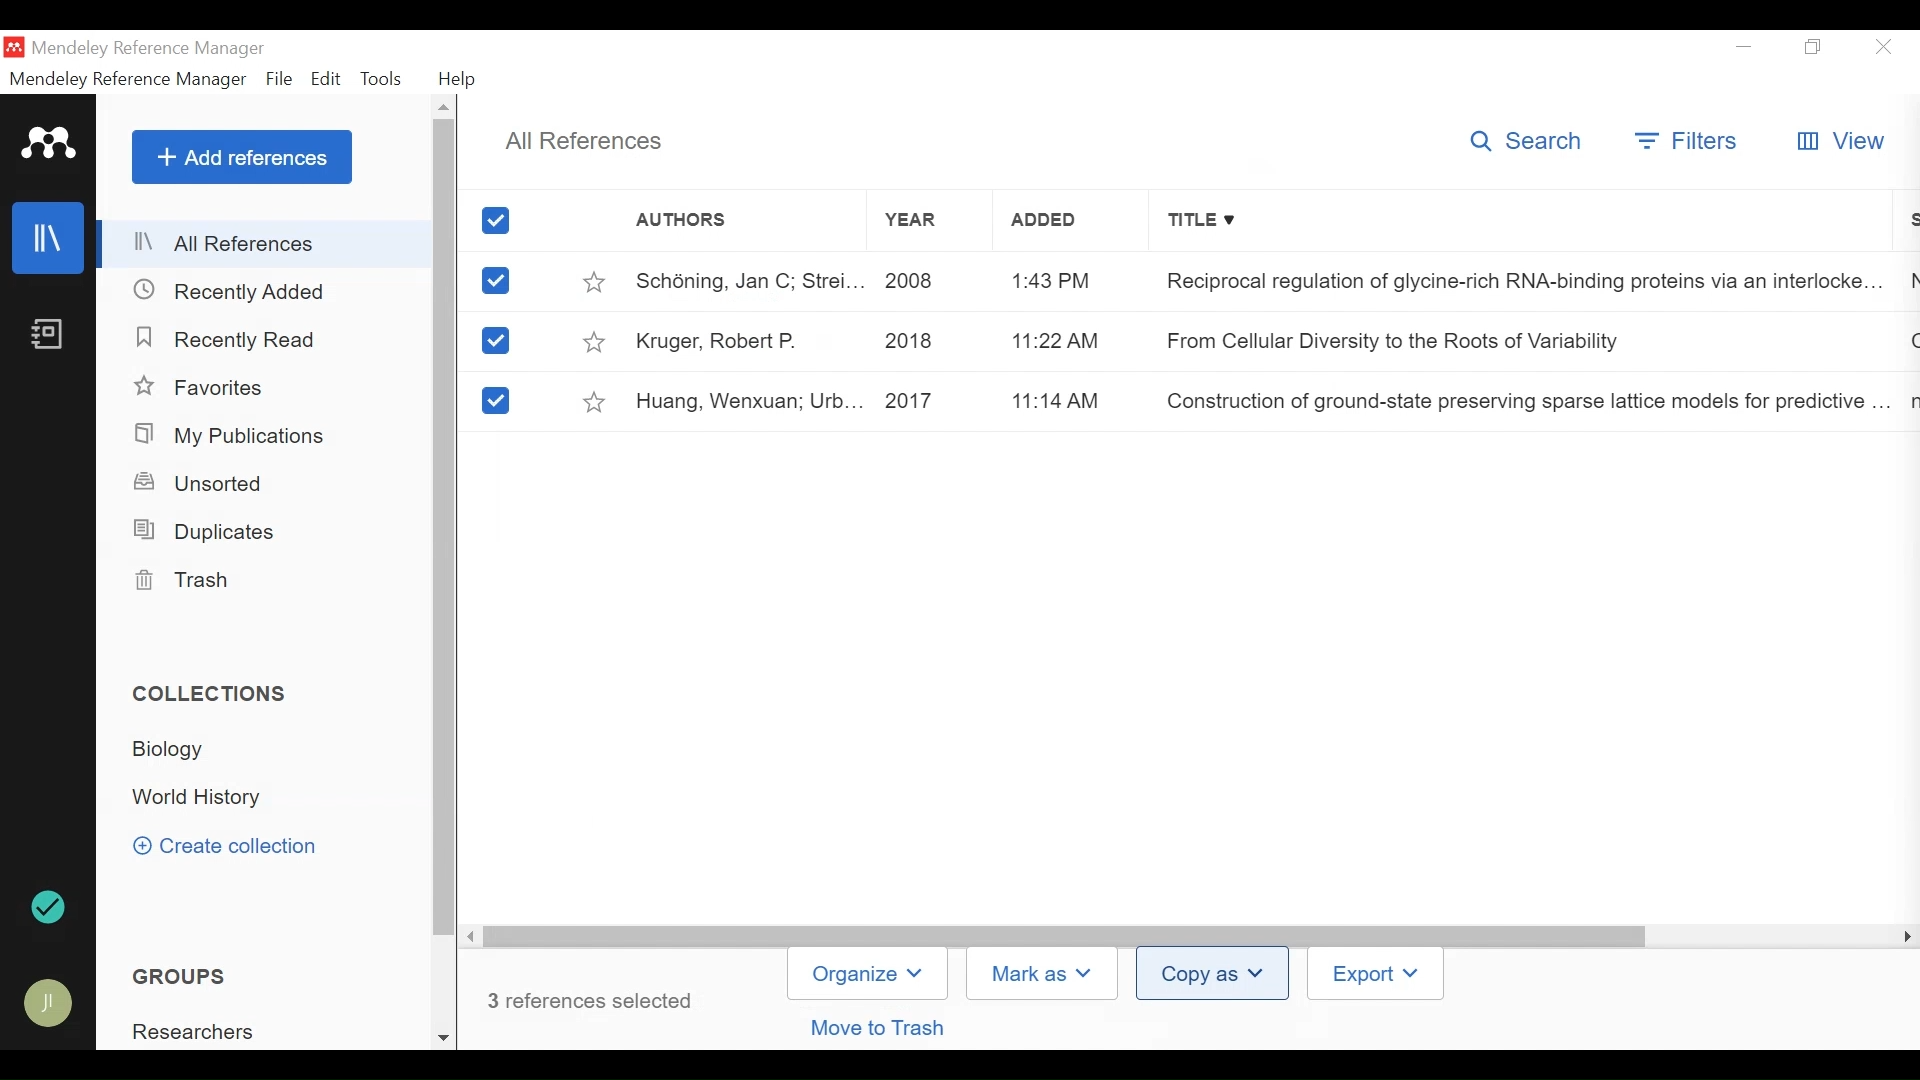 The image size is (1920, 1080). I want to click on 1:43 PM, so click(1058, 282).